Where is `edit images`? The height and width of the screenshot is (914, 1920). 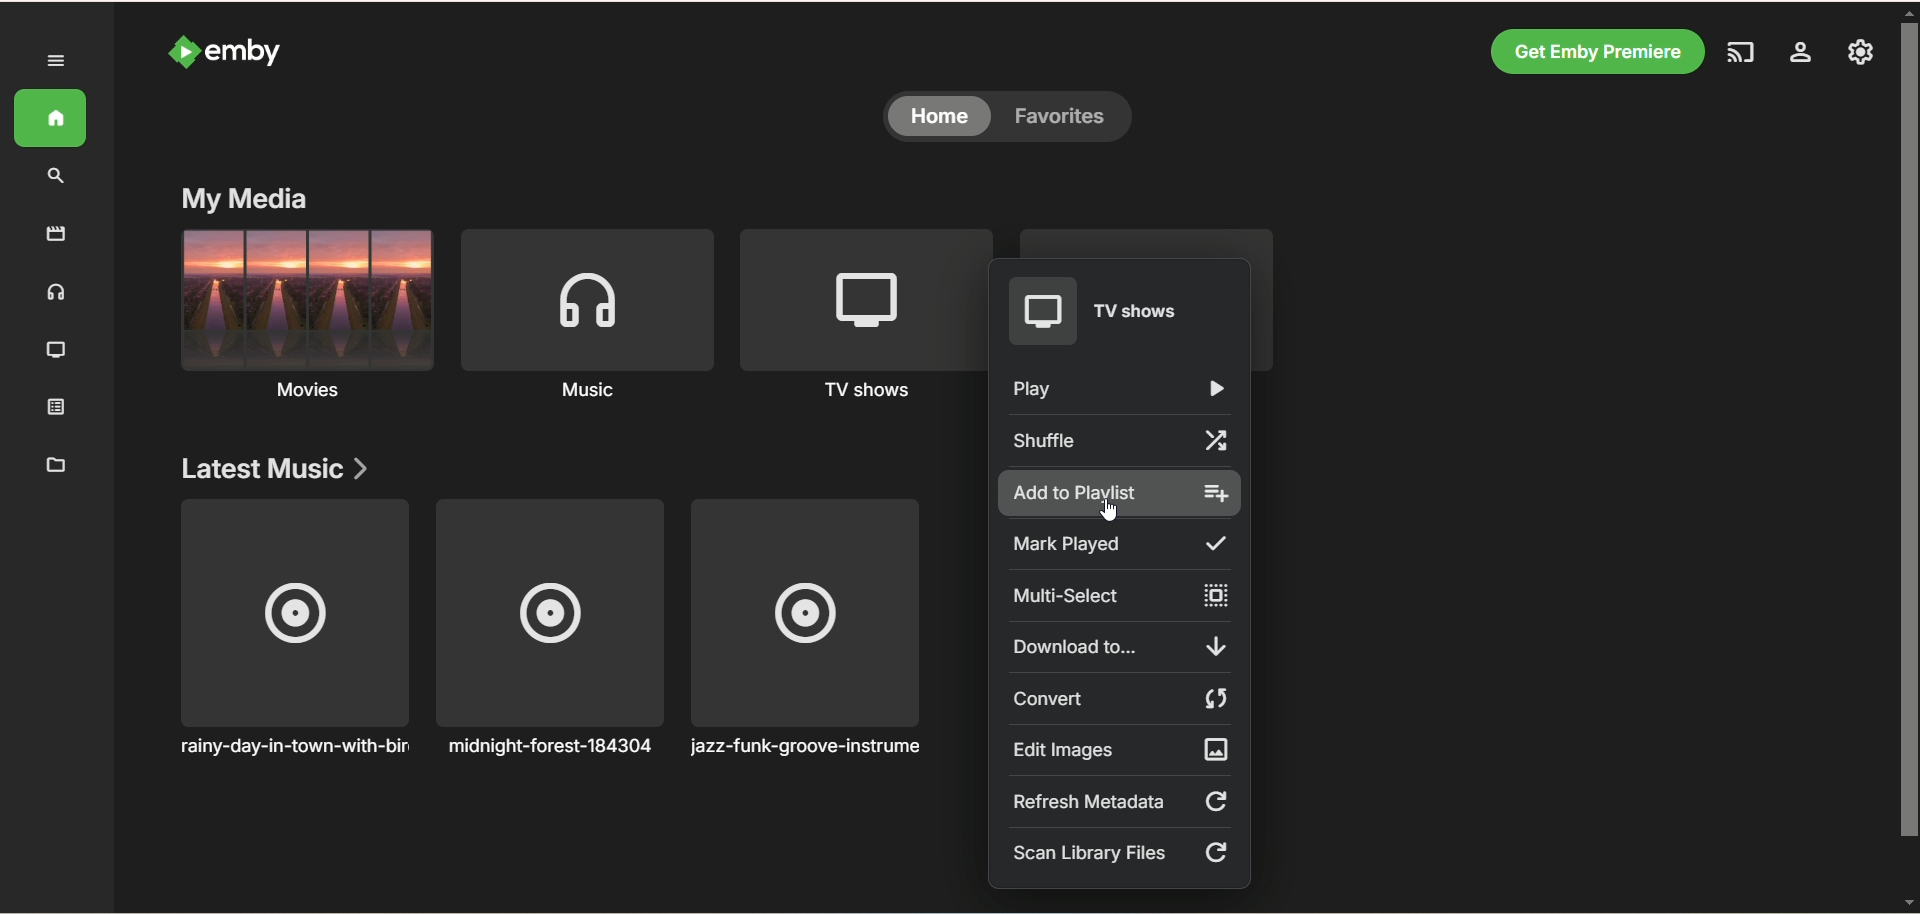 edit images is located at coordinates (1119, 749).